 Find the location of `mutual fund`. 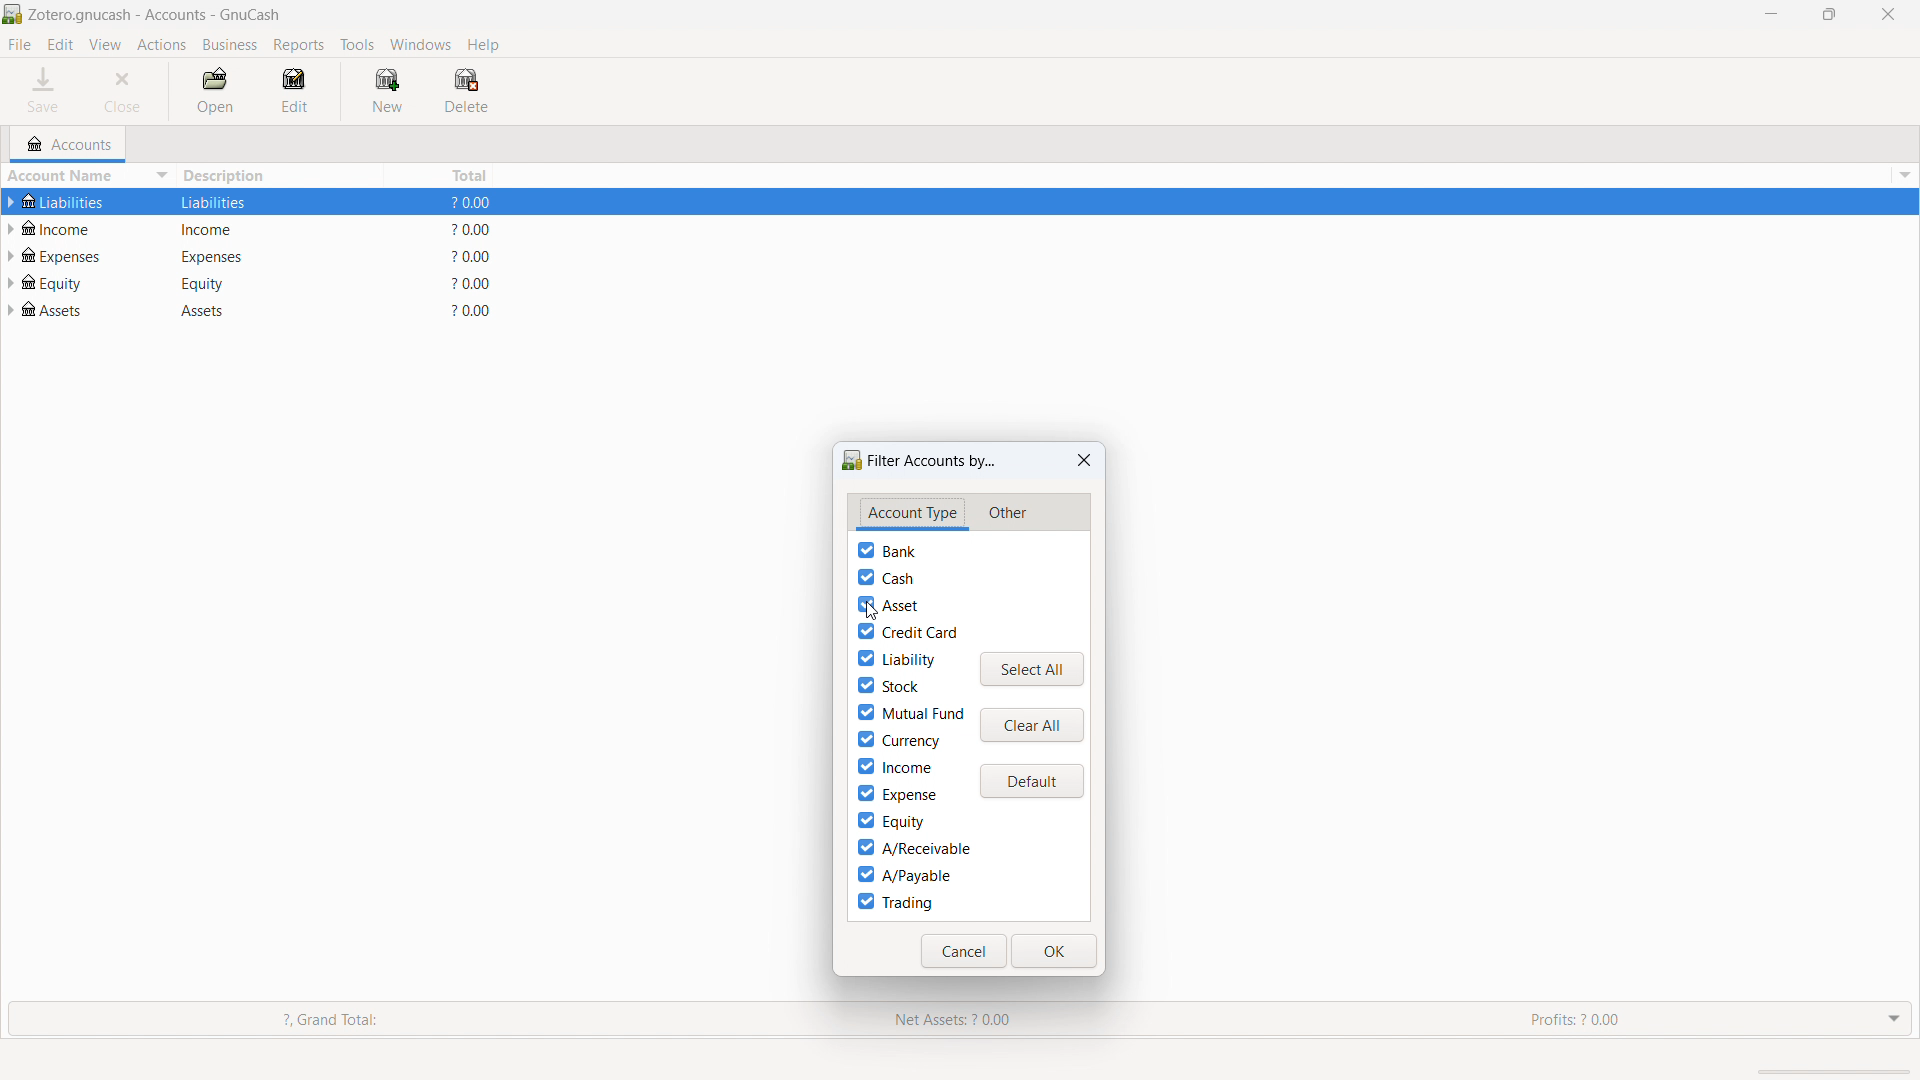

mutual fund is located at coordinates (911, 712).